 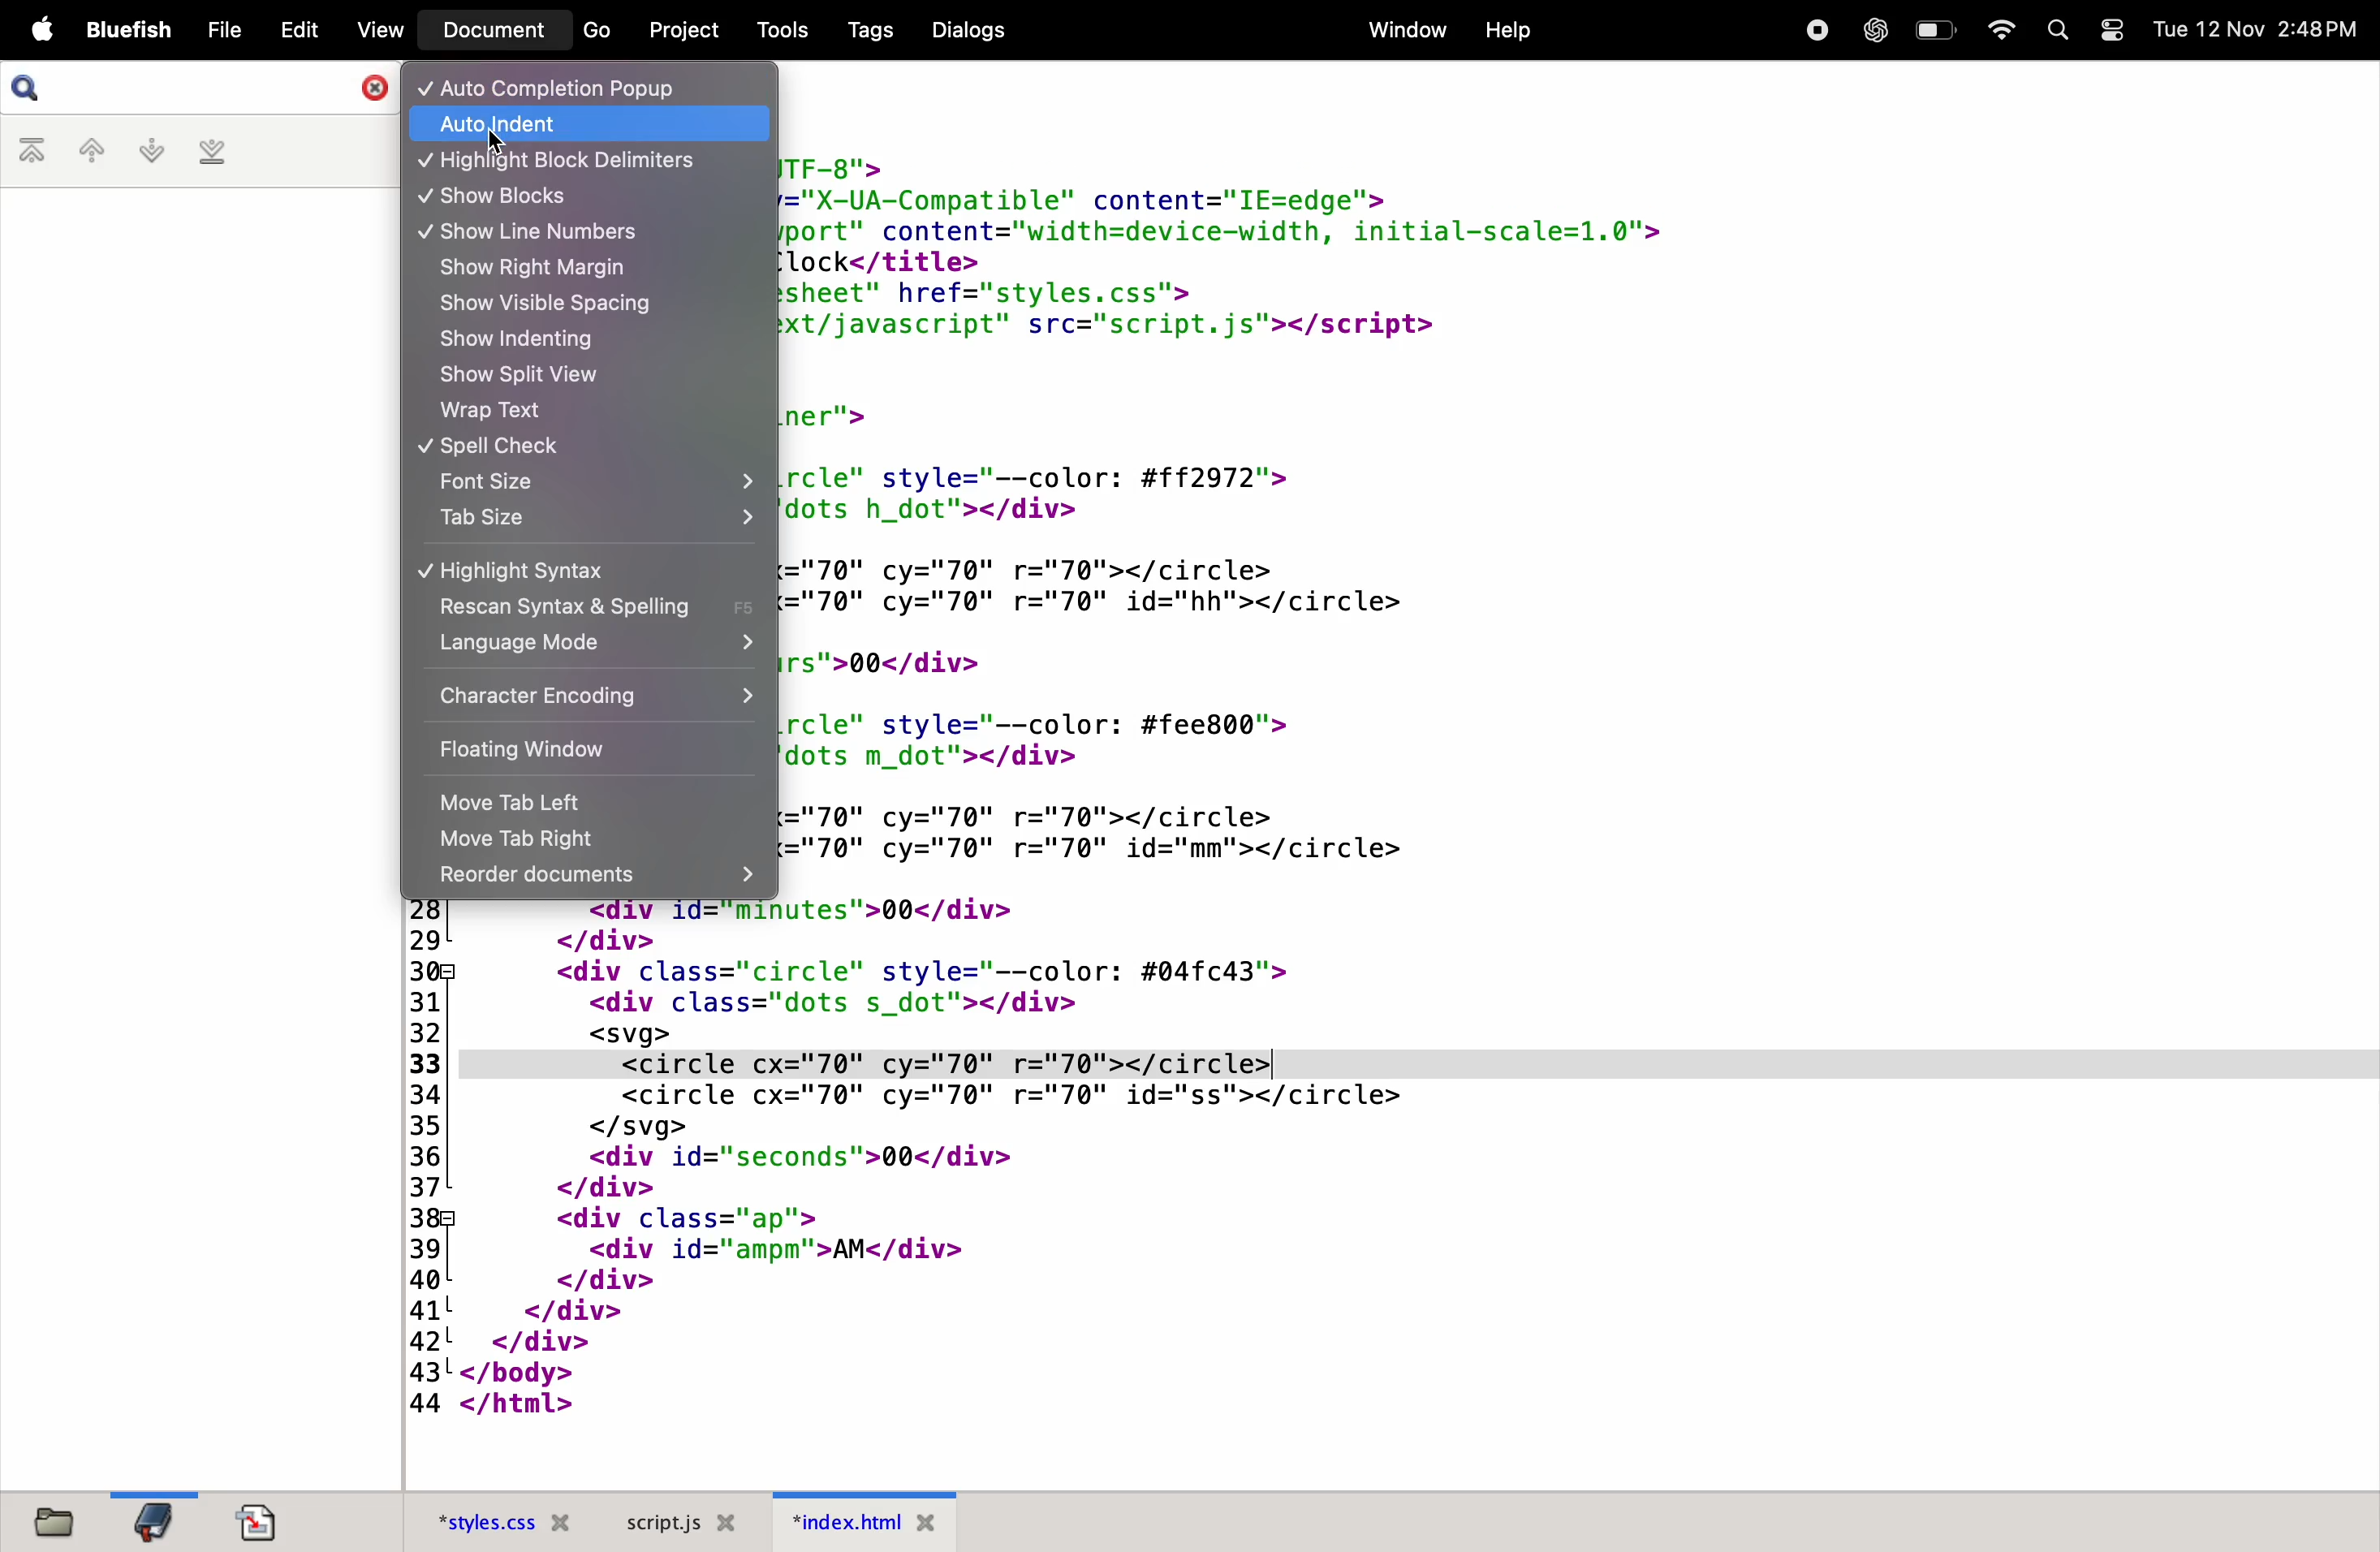 I want to click on move tab left, so click(x=596, y=798).